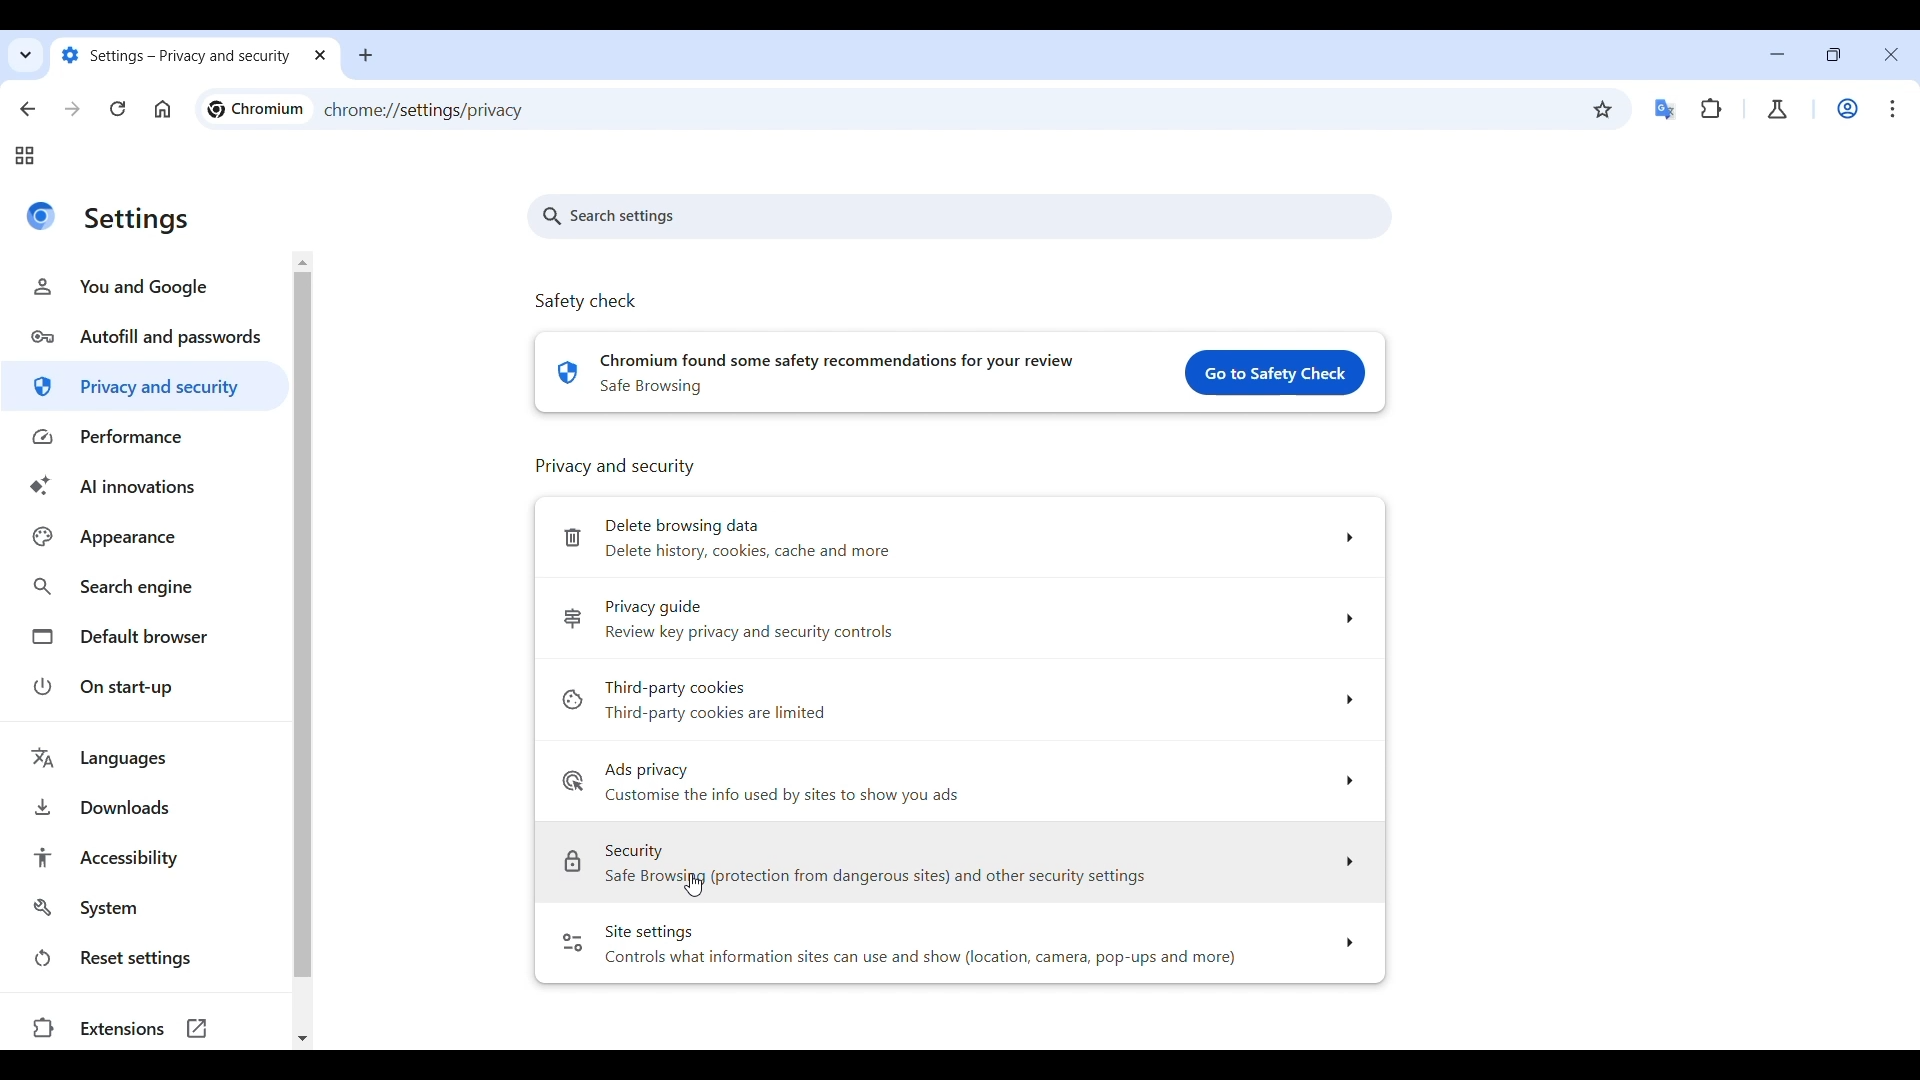  Describe the element at coordinates (137, 220) in the screenshot. I see `settings` at that location.